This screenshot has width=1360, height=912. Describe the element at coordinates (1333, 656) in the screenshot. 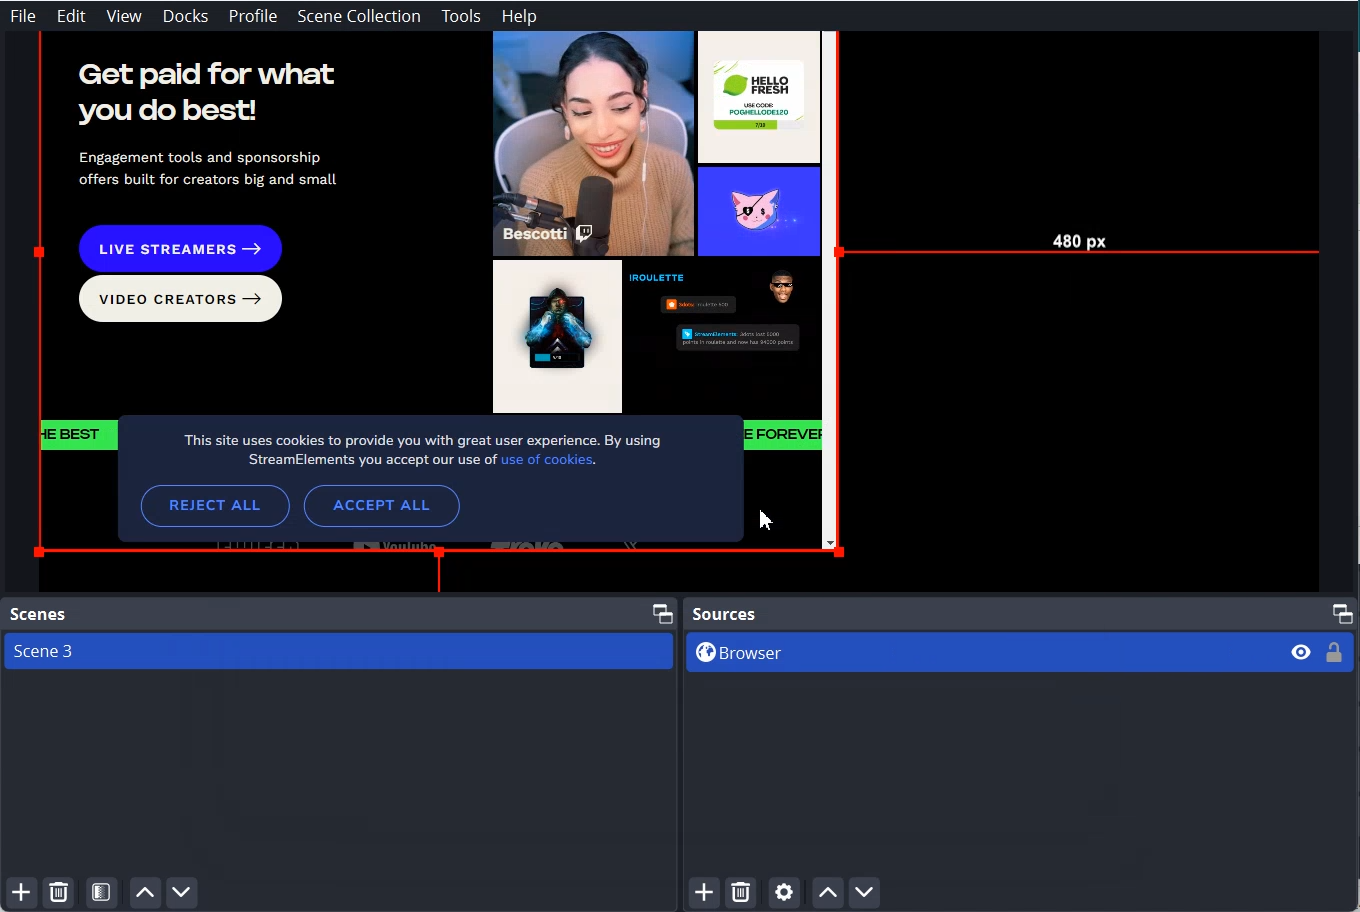

I see `lock` at that location.